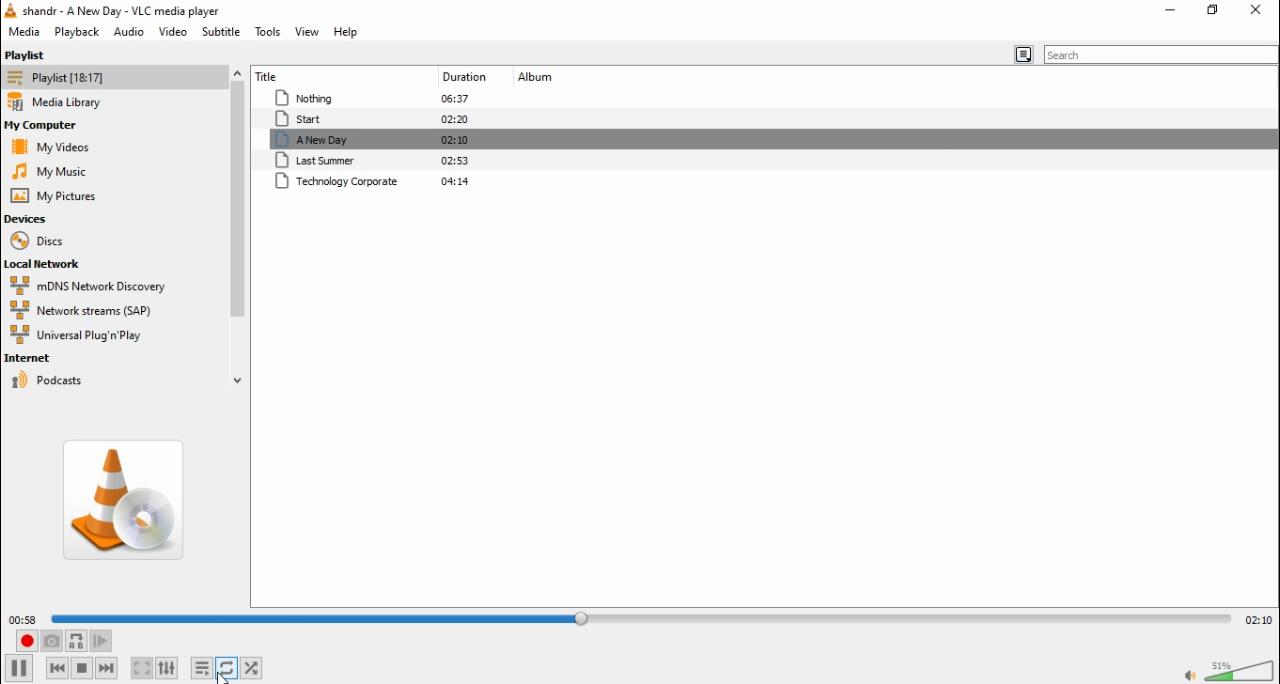 The width and height of the screenshot is (1280, 684). Describe the element at coordinates (110, 669) in the screenshot. I see `next media in playlist, skips forward when held` at that location.